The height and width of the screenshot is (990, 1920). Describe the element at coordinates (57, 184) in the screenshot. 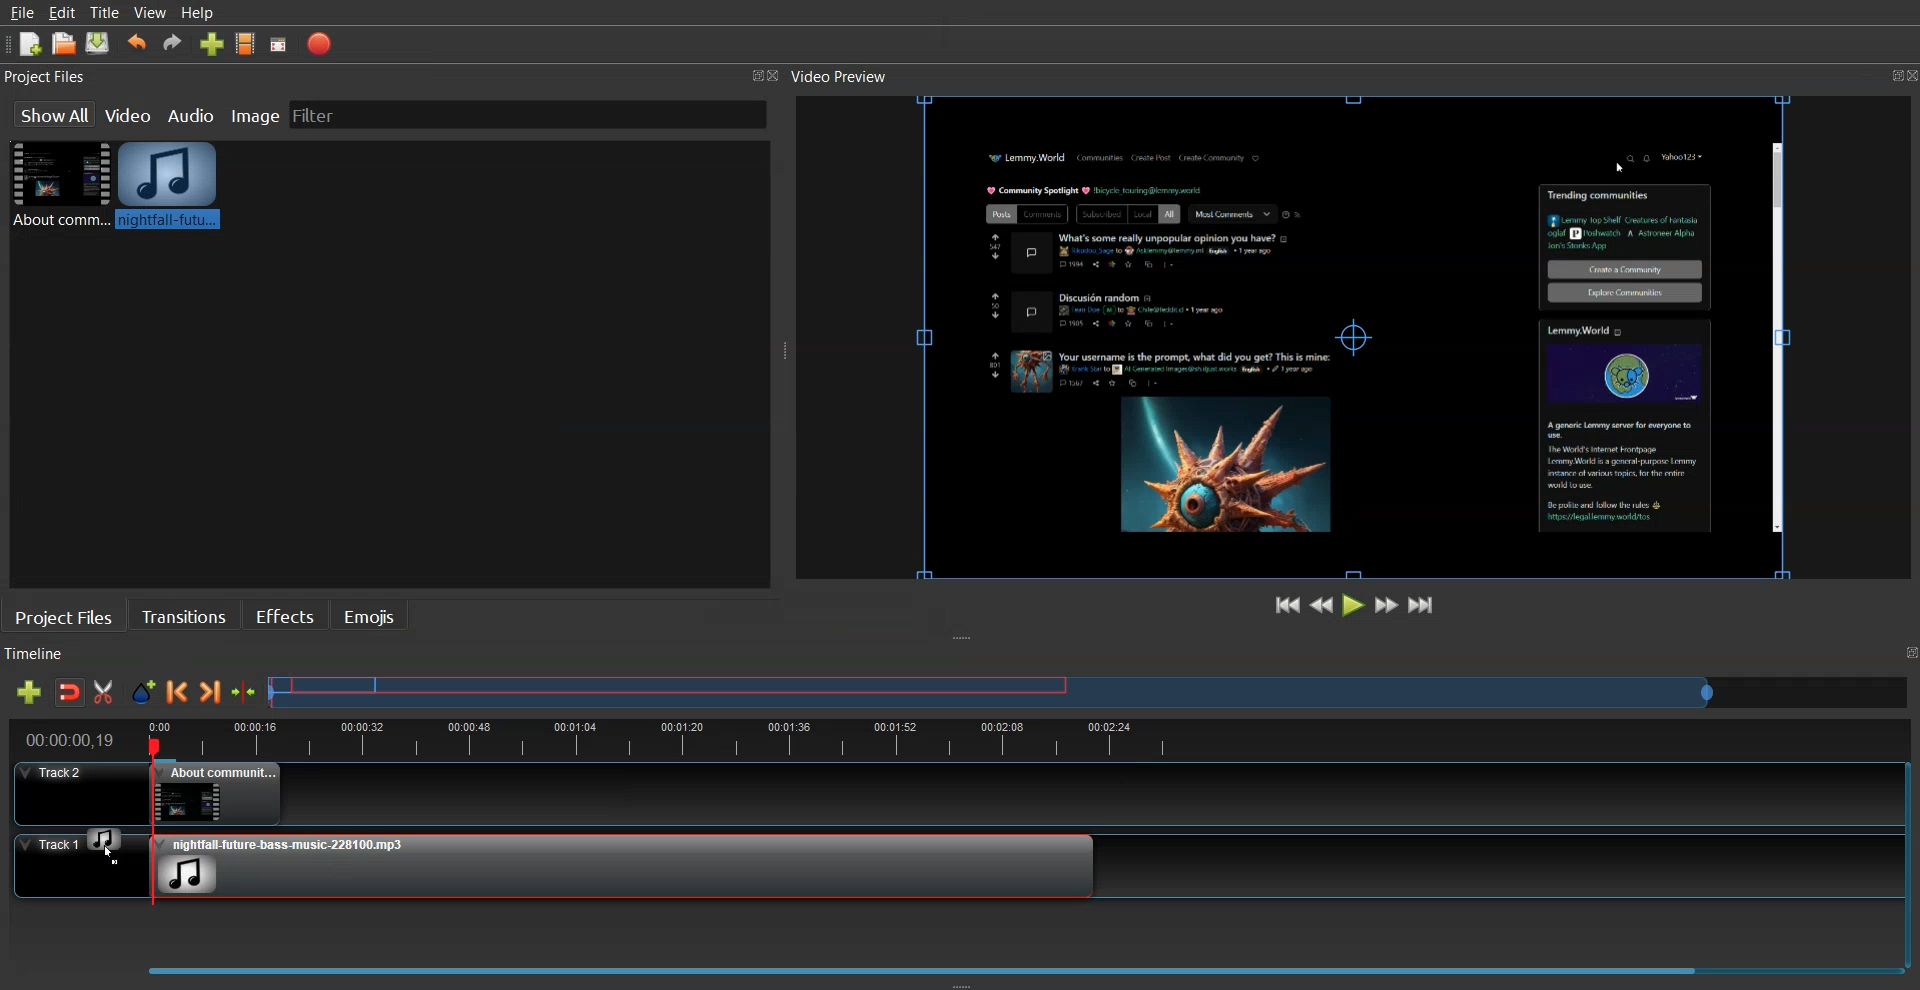

I see `Video File` at that location.